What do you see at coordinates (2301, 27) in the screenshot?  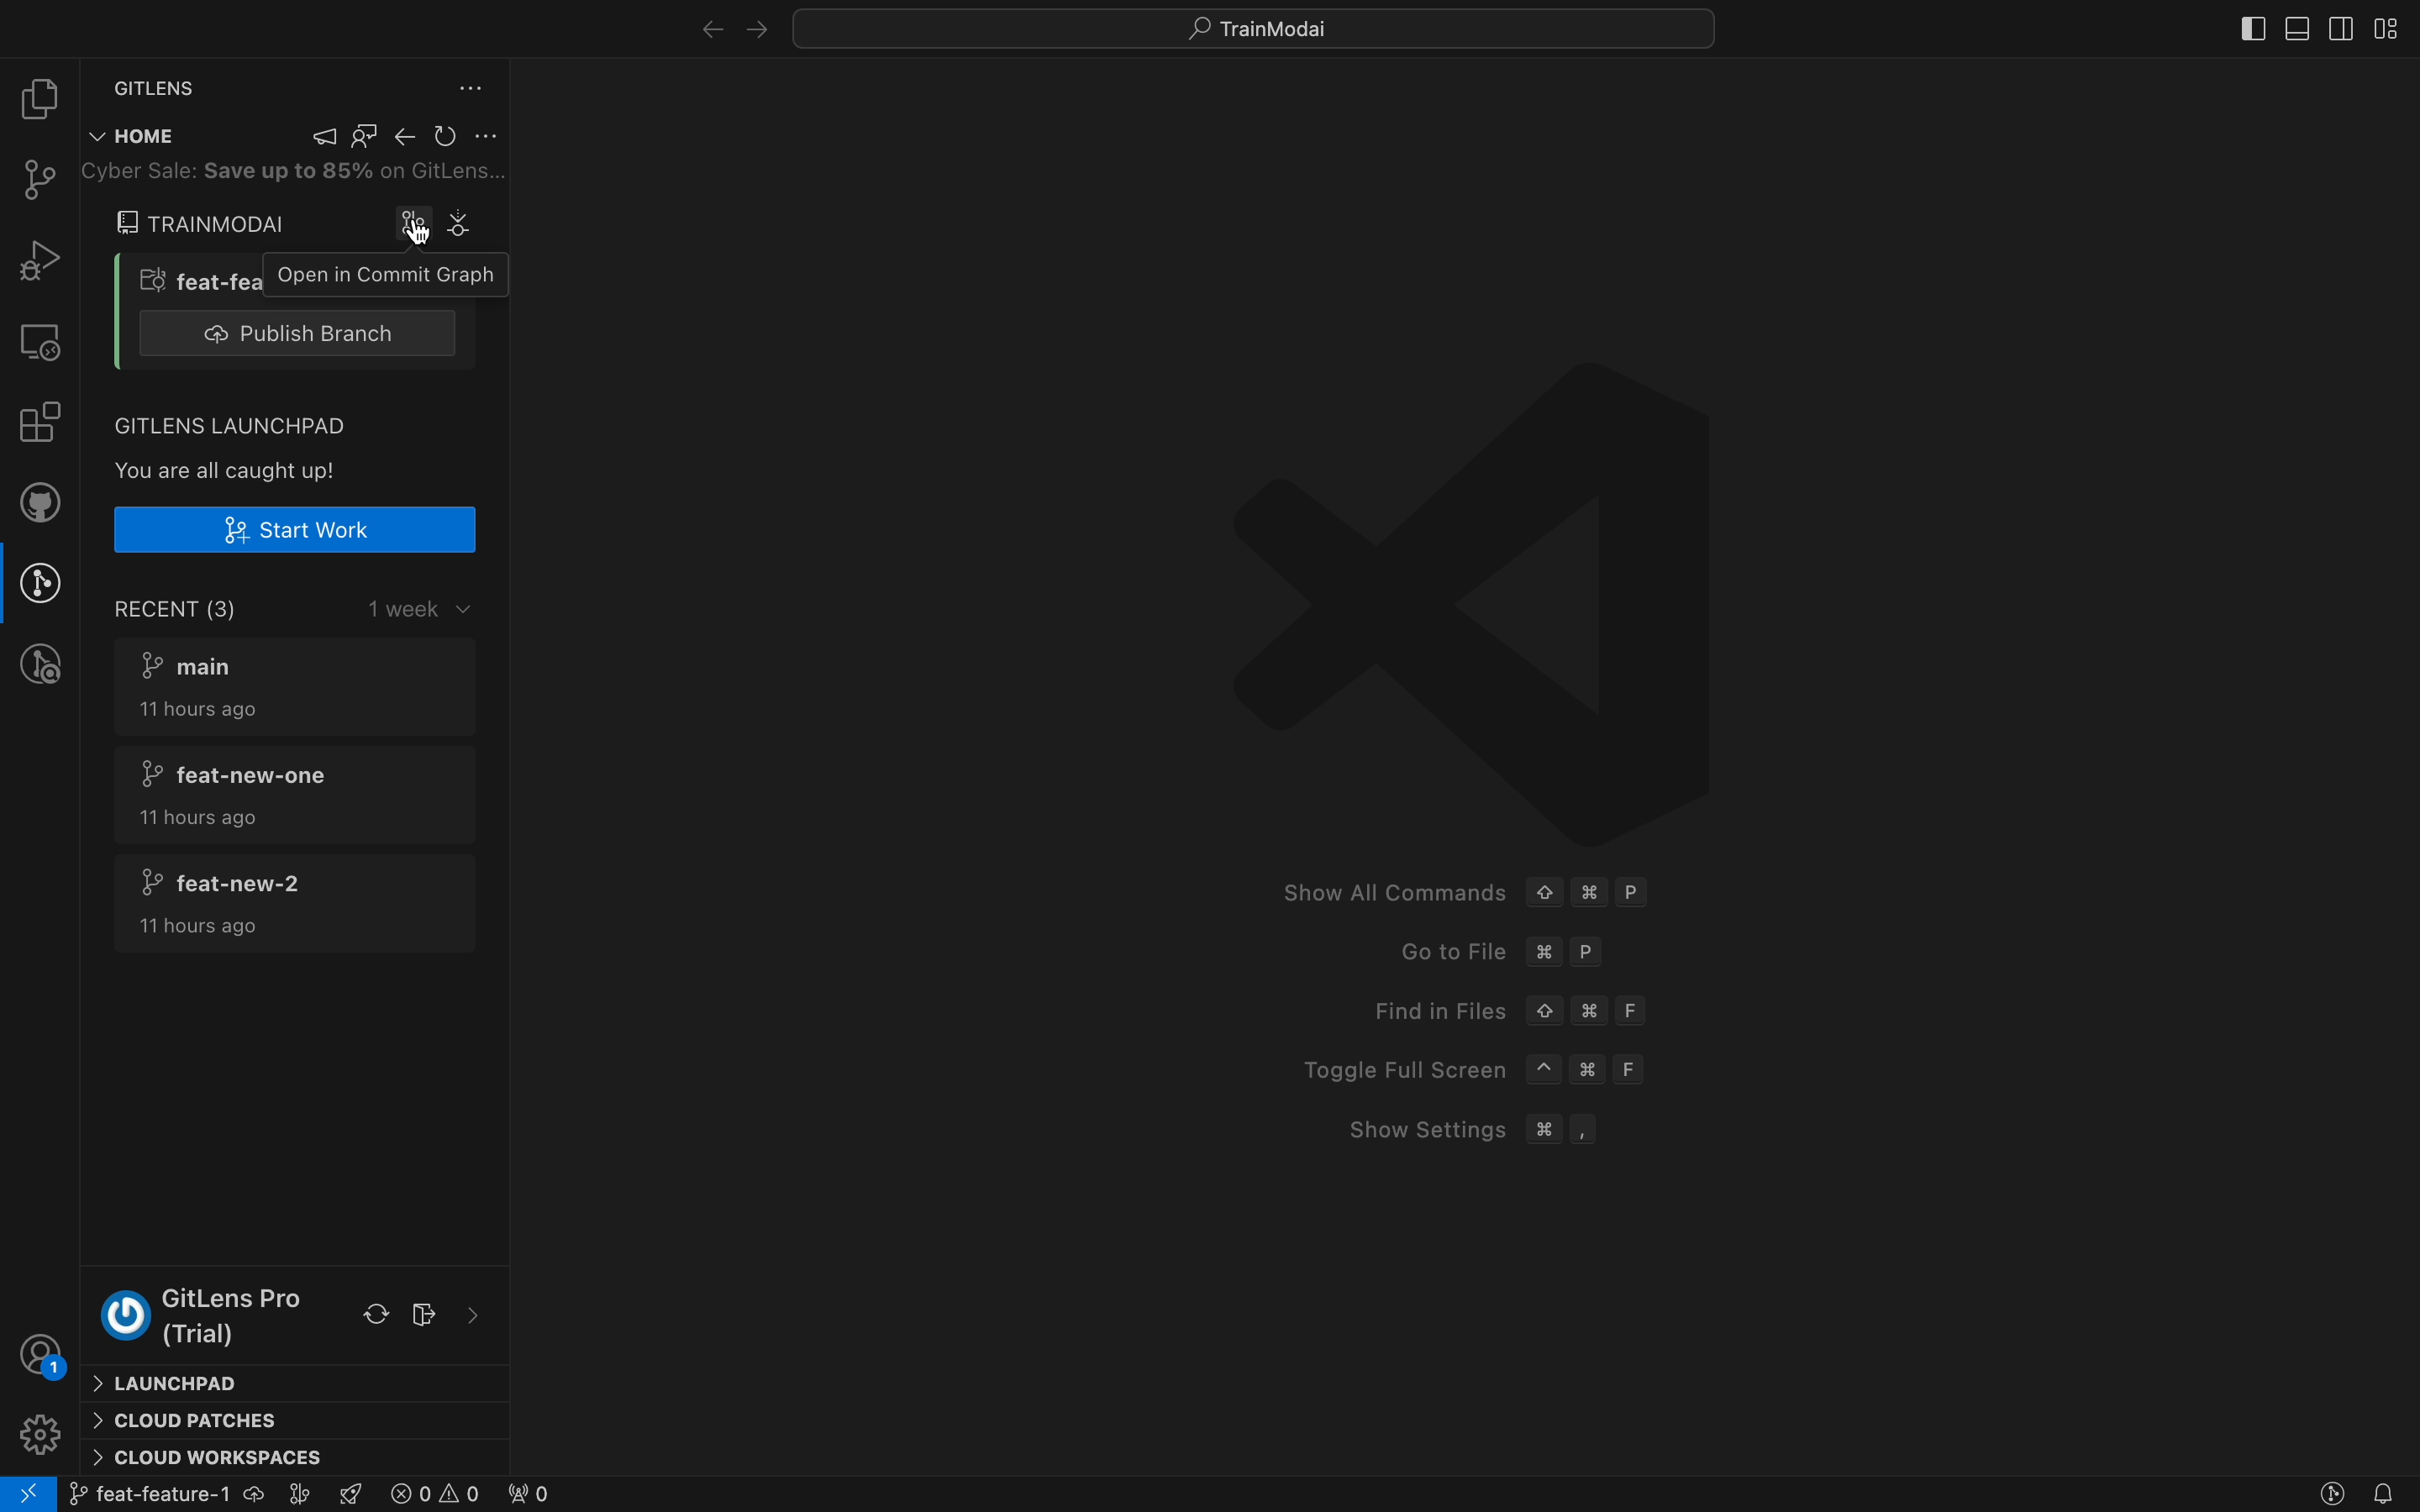 I see `toggle primary bar` at bounding box center [2301, 27].